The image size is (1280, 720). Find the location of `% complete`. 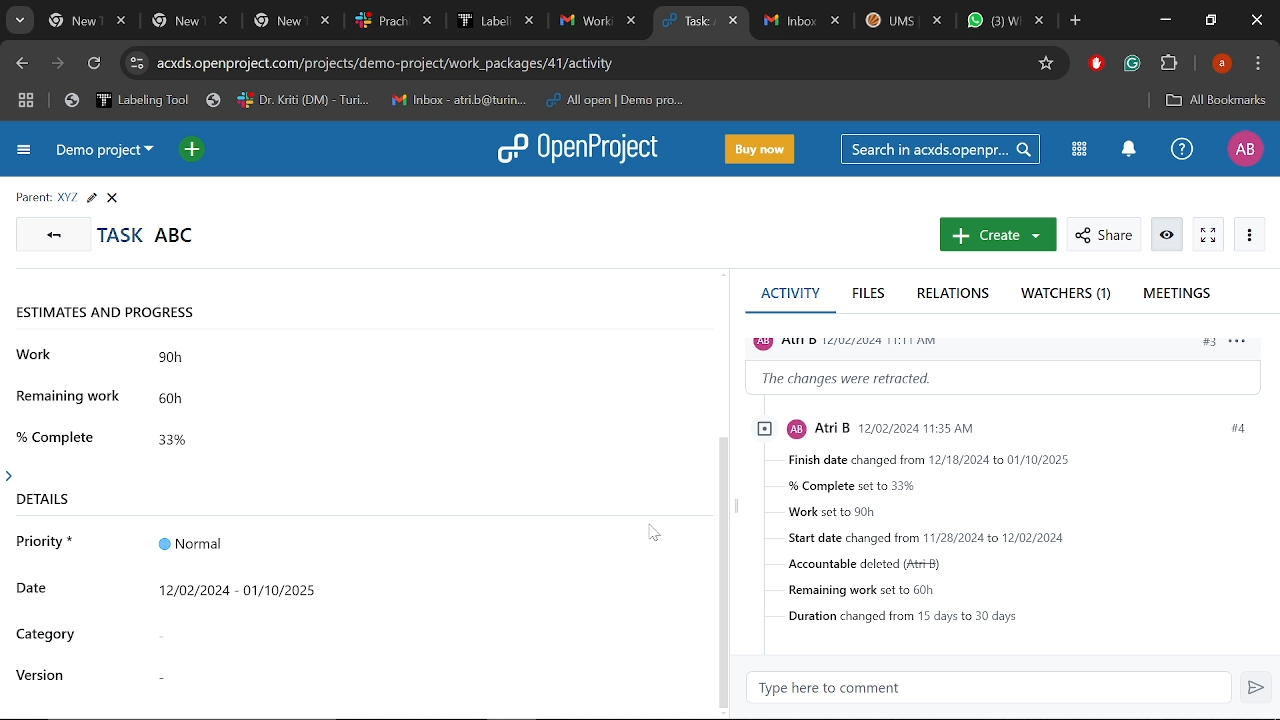

% complete is located at coordinates (59, 435).